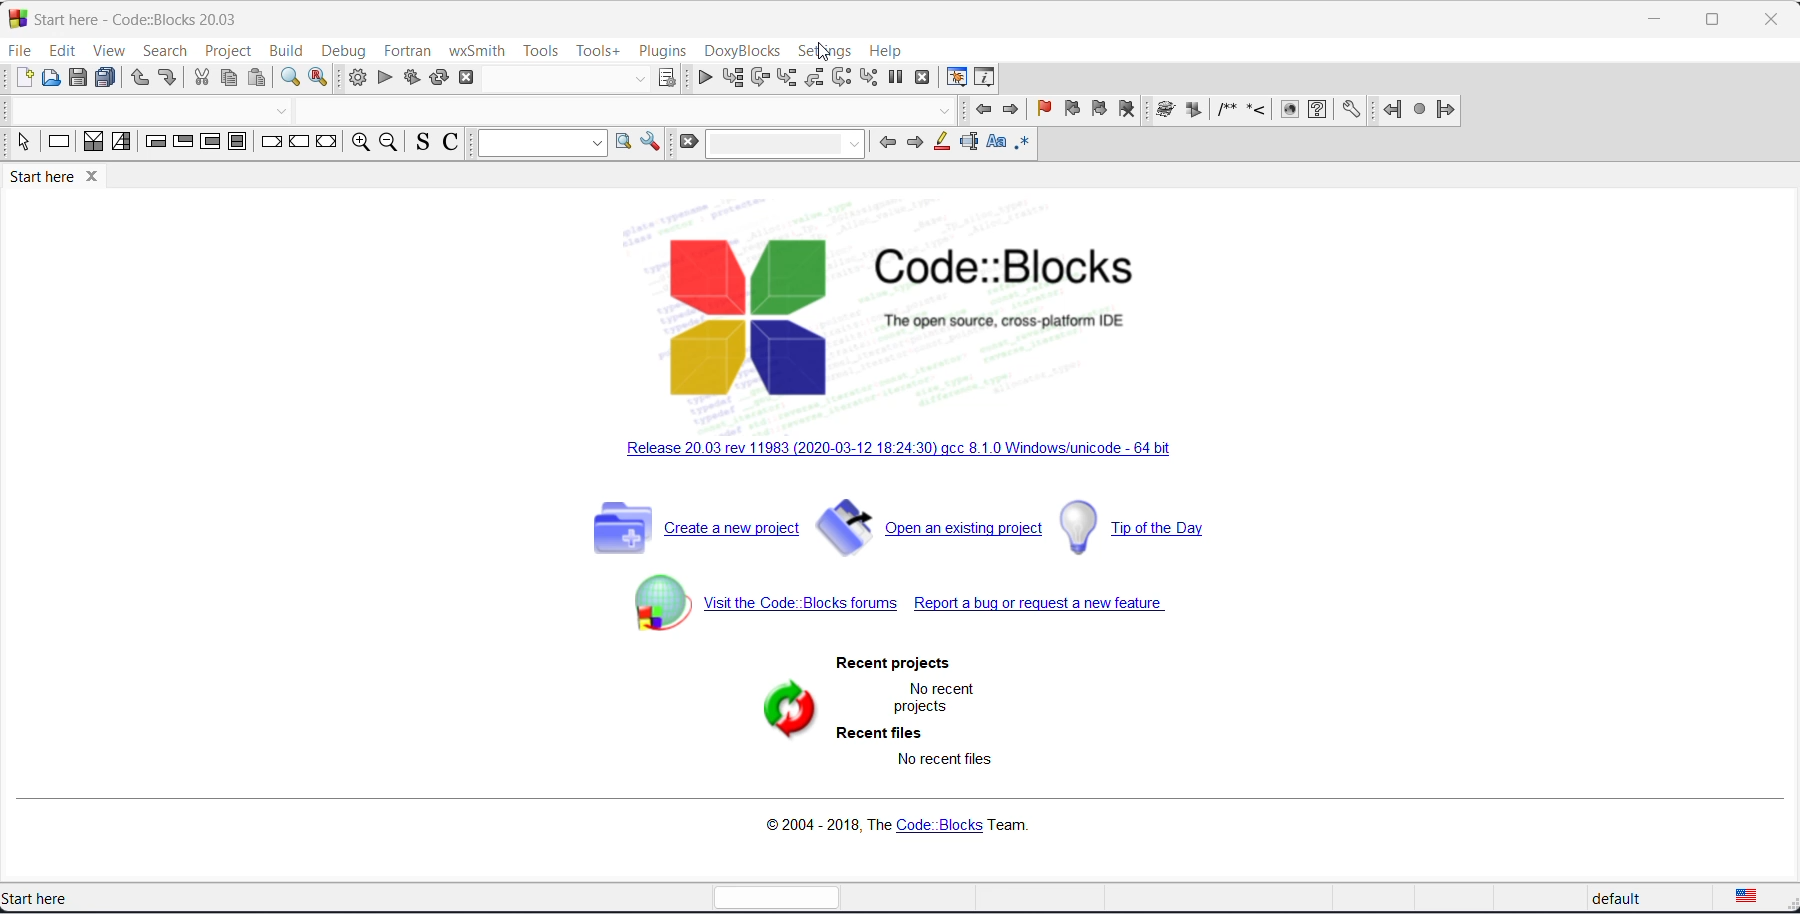 The width and height of the screenshot is (1800, 914). Describe the element at coordinates (1144, 529) in the screenshot. I see `tip of the day` at that location.